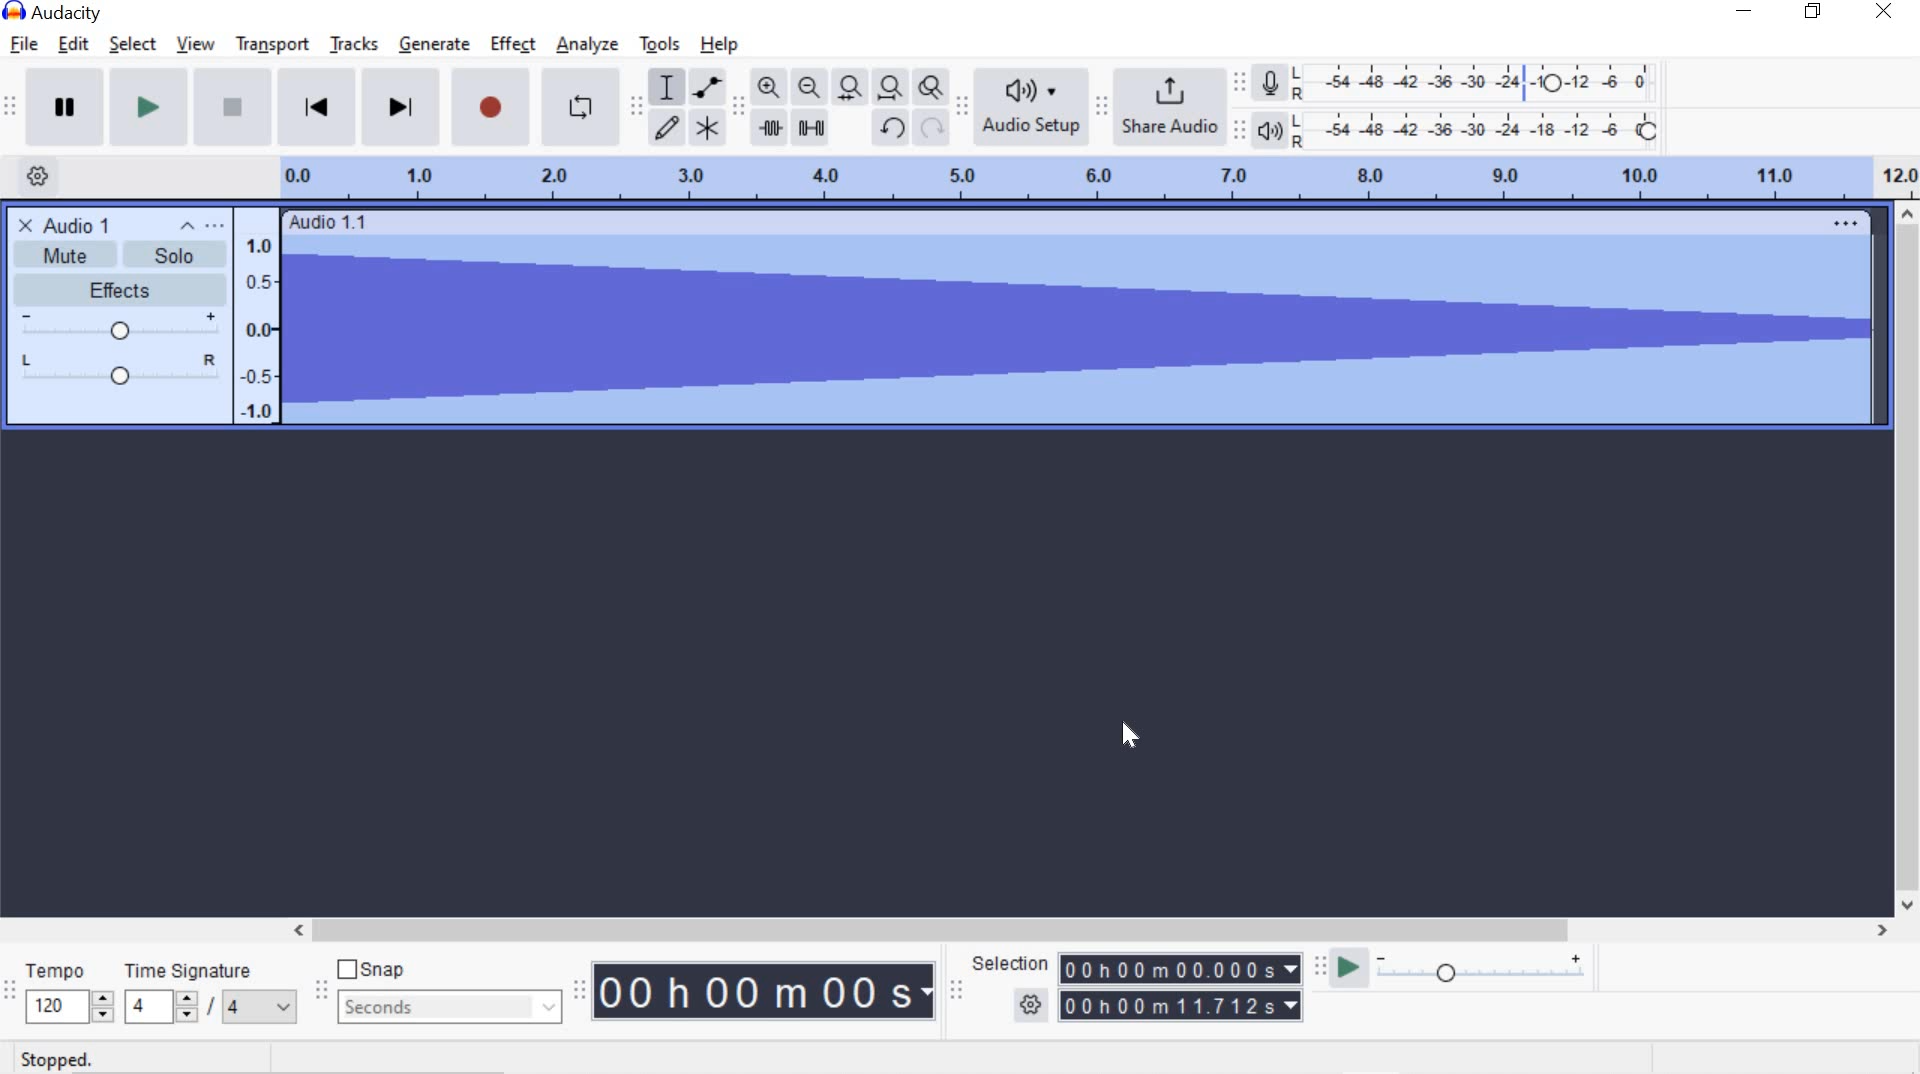  What do you see at coordinates (1274, 85) in the screenshot?
I see `Record meter` at bounding box center [1274, 85].